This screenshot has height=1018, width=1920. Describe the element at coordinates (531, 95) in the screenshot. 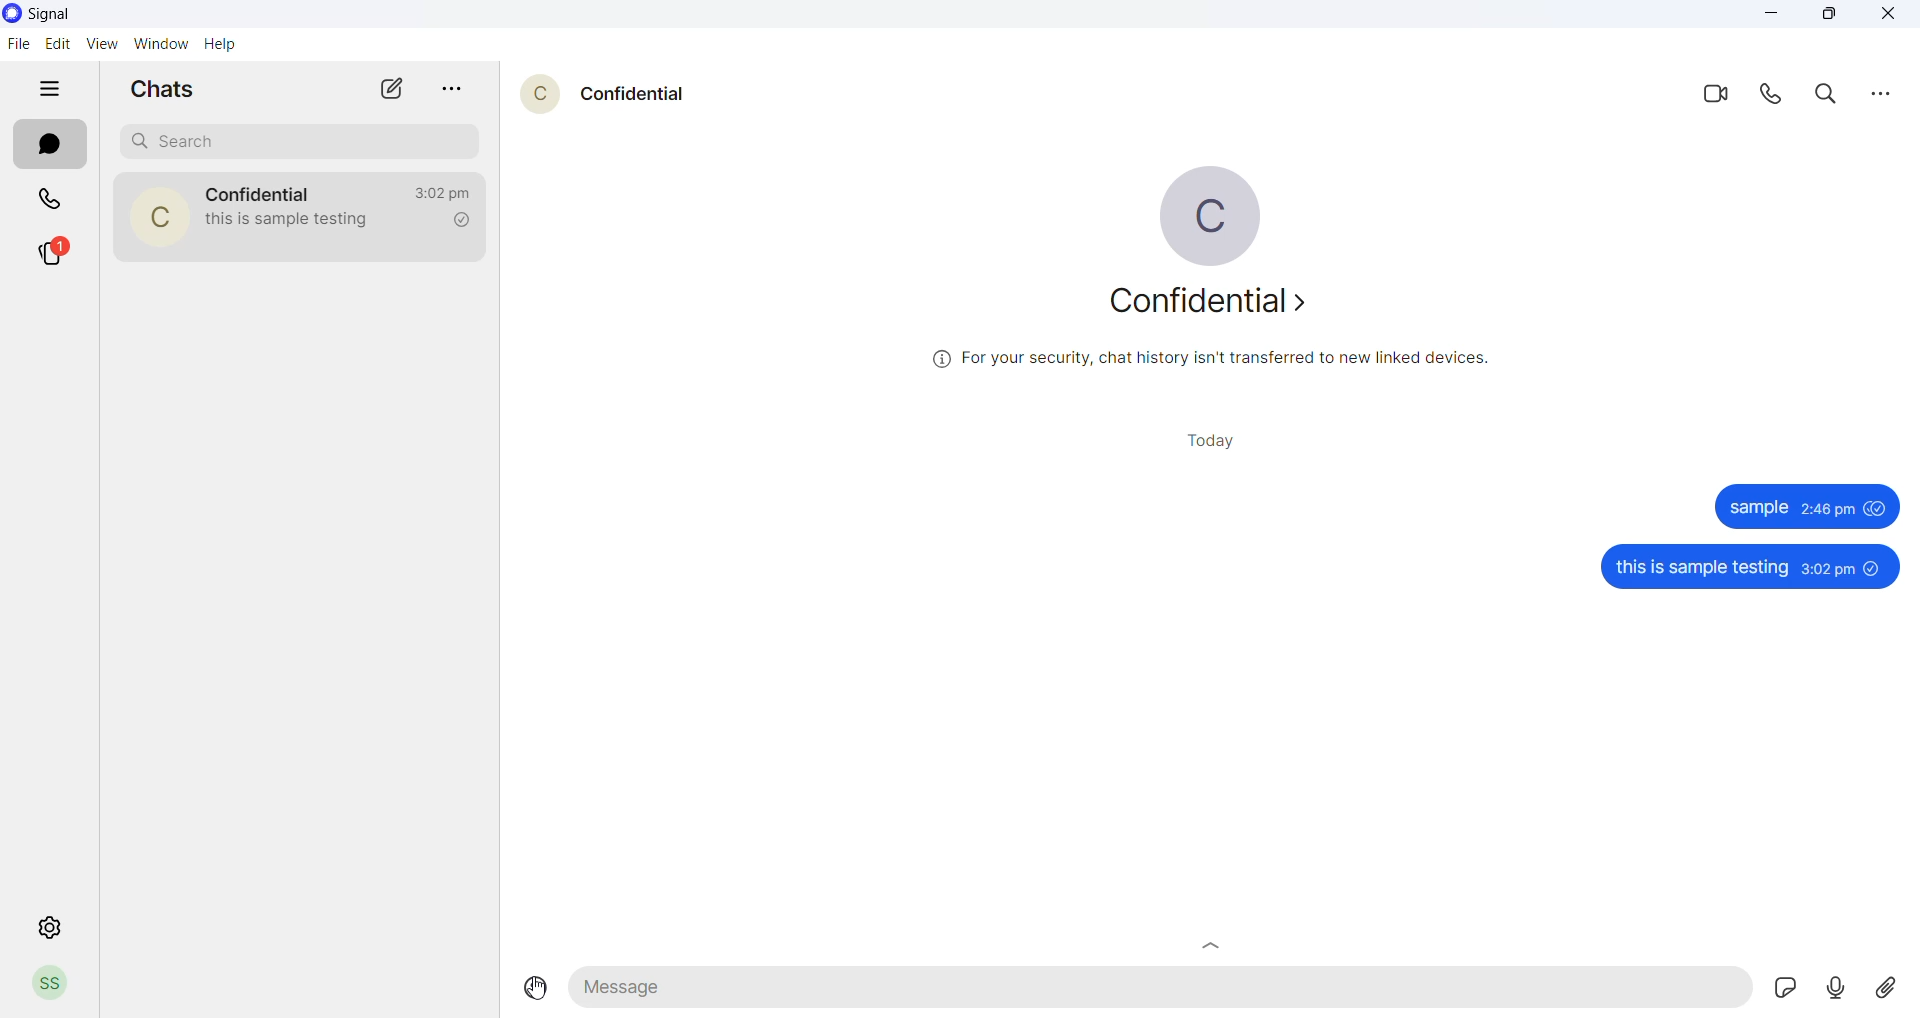

I see `contact profile picture` at that location.